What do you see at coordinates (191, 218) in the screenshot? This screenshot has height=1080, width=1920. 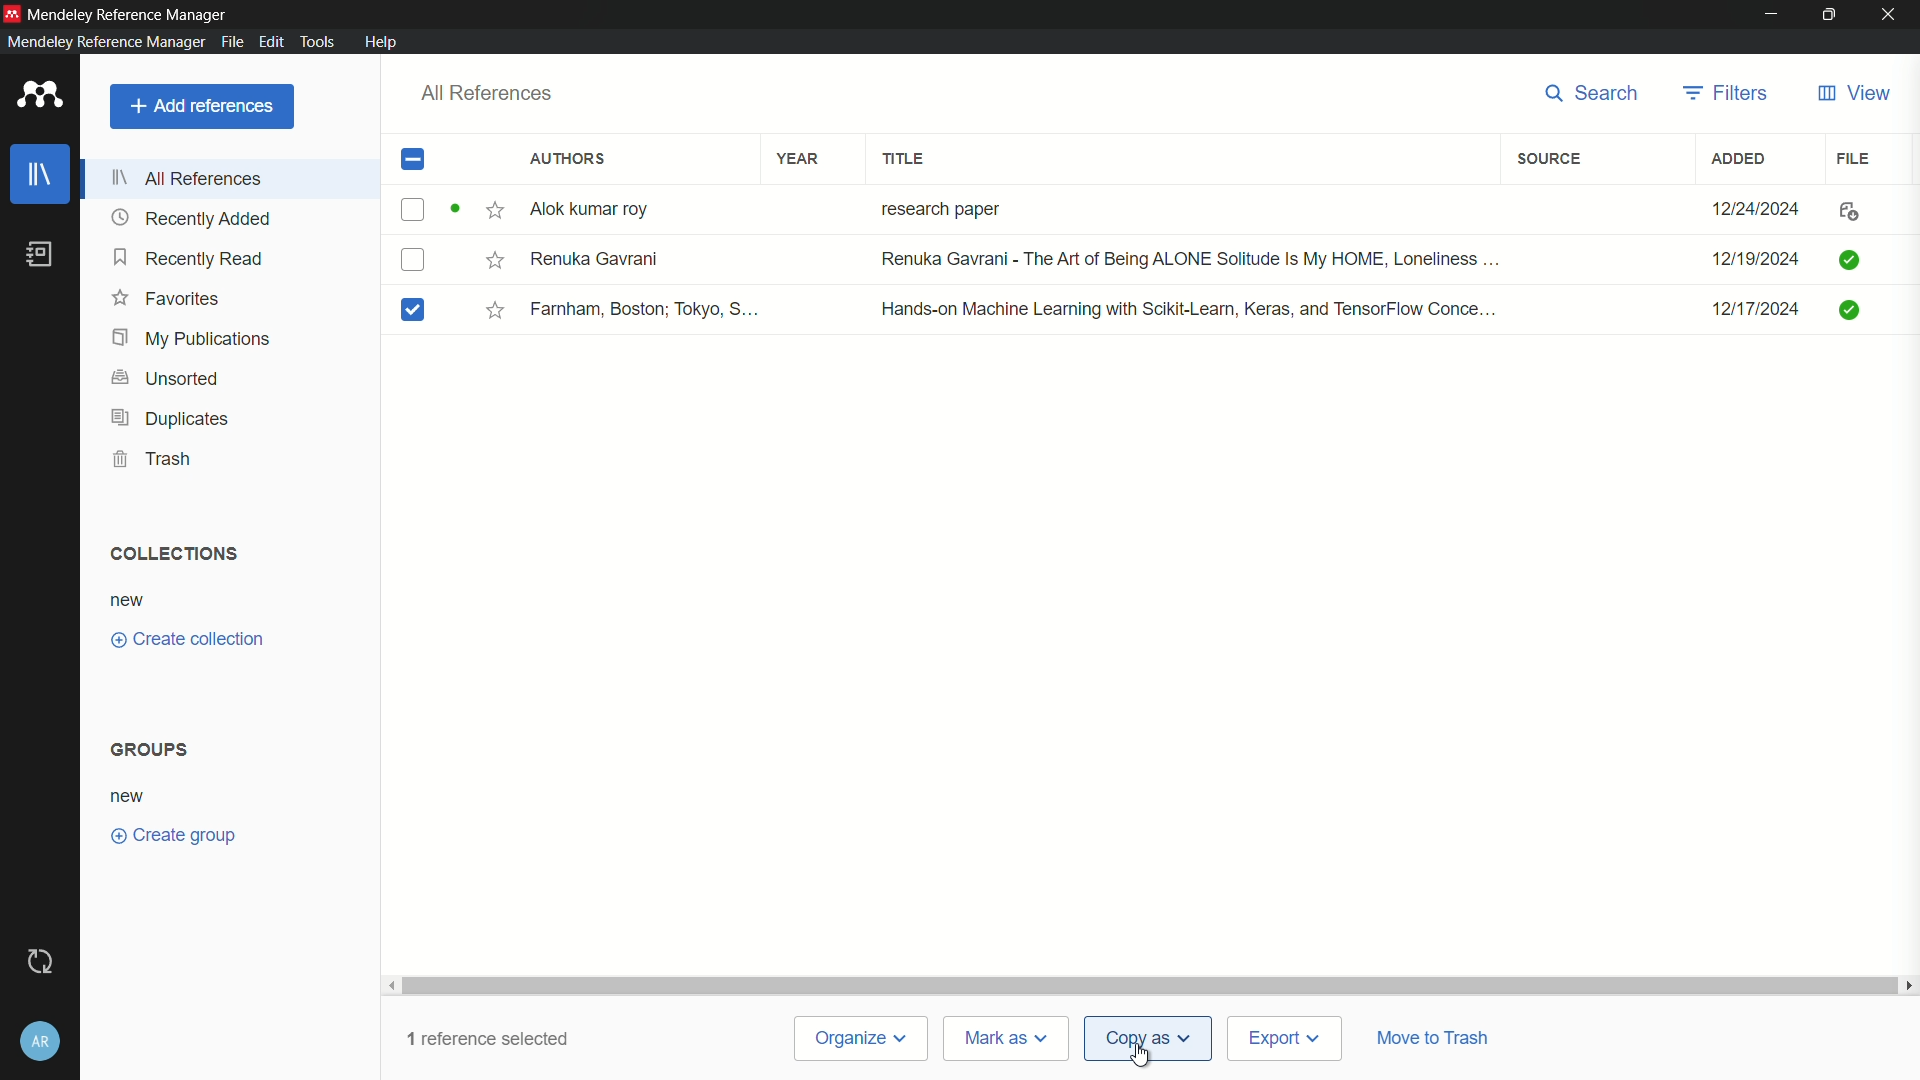 I see `recently added` at bounding box center [191, 218].